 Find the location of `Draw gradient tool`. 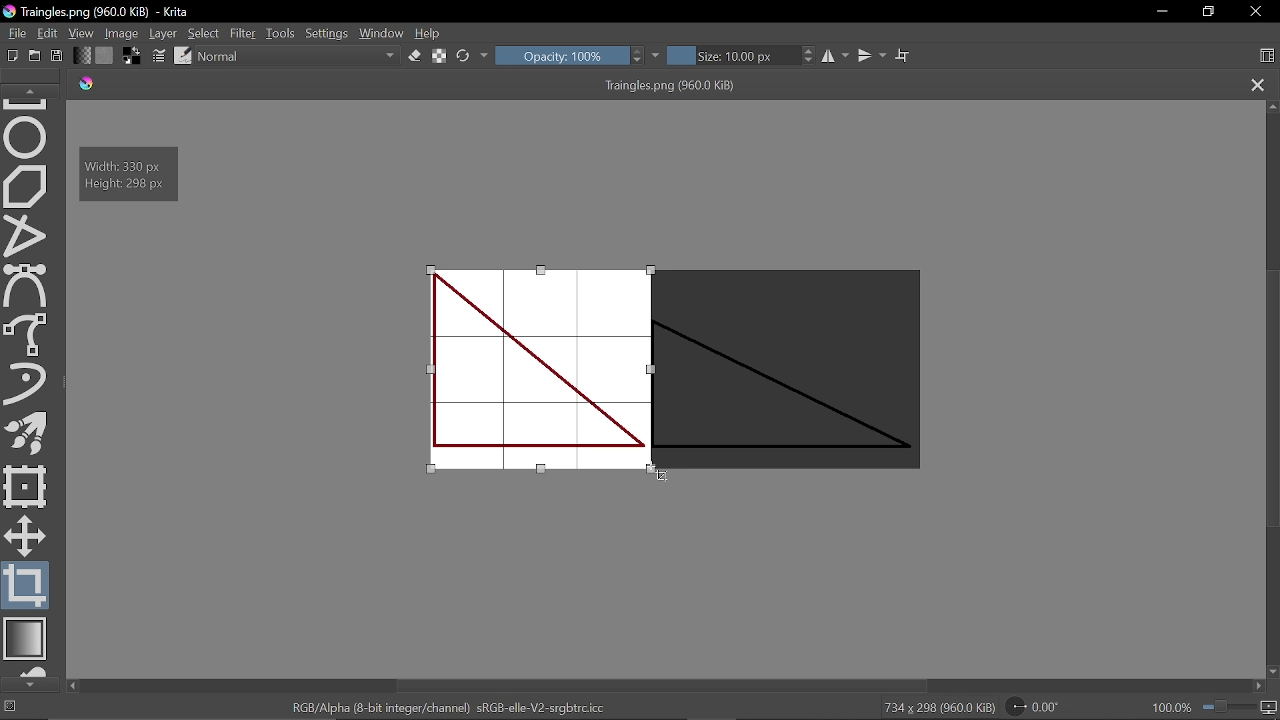

Draw gradient tool is located at coordinates (28, 640).